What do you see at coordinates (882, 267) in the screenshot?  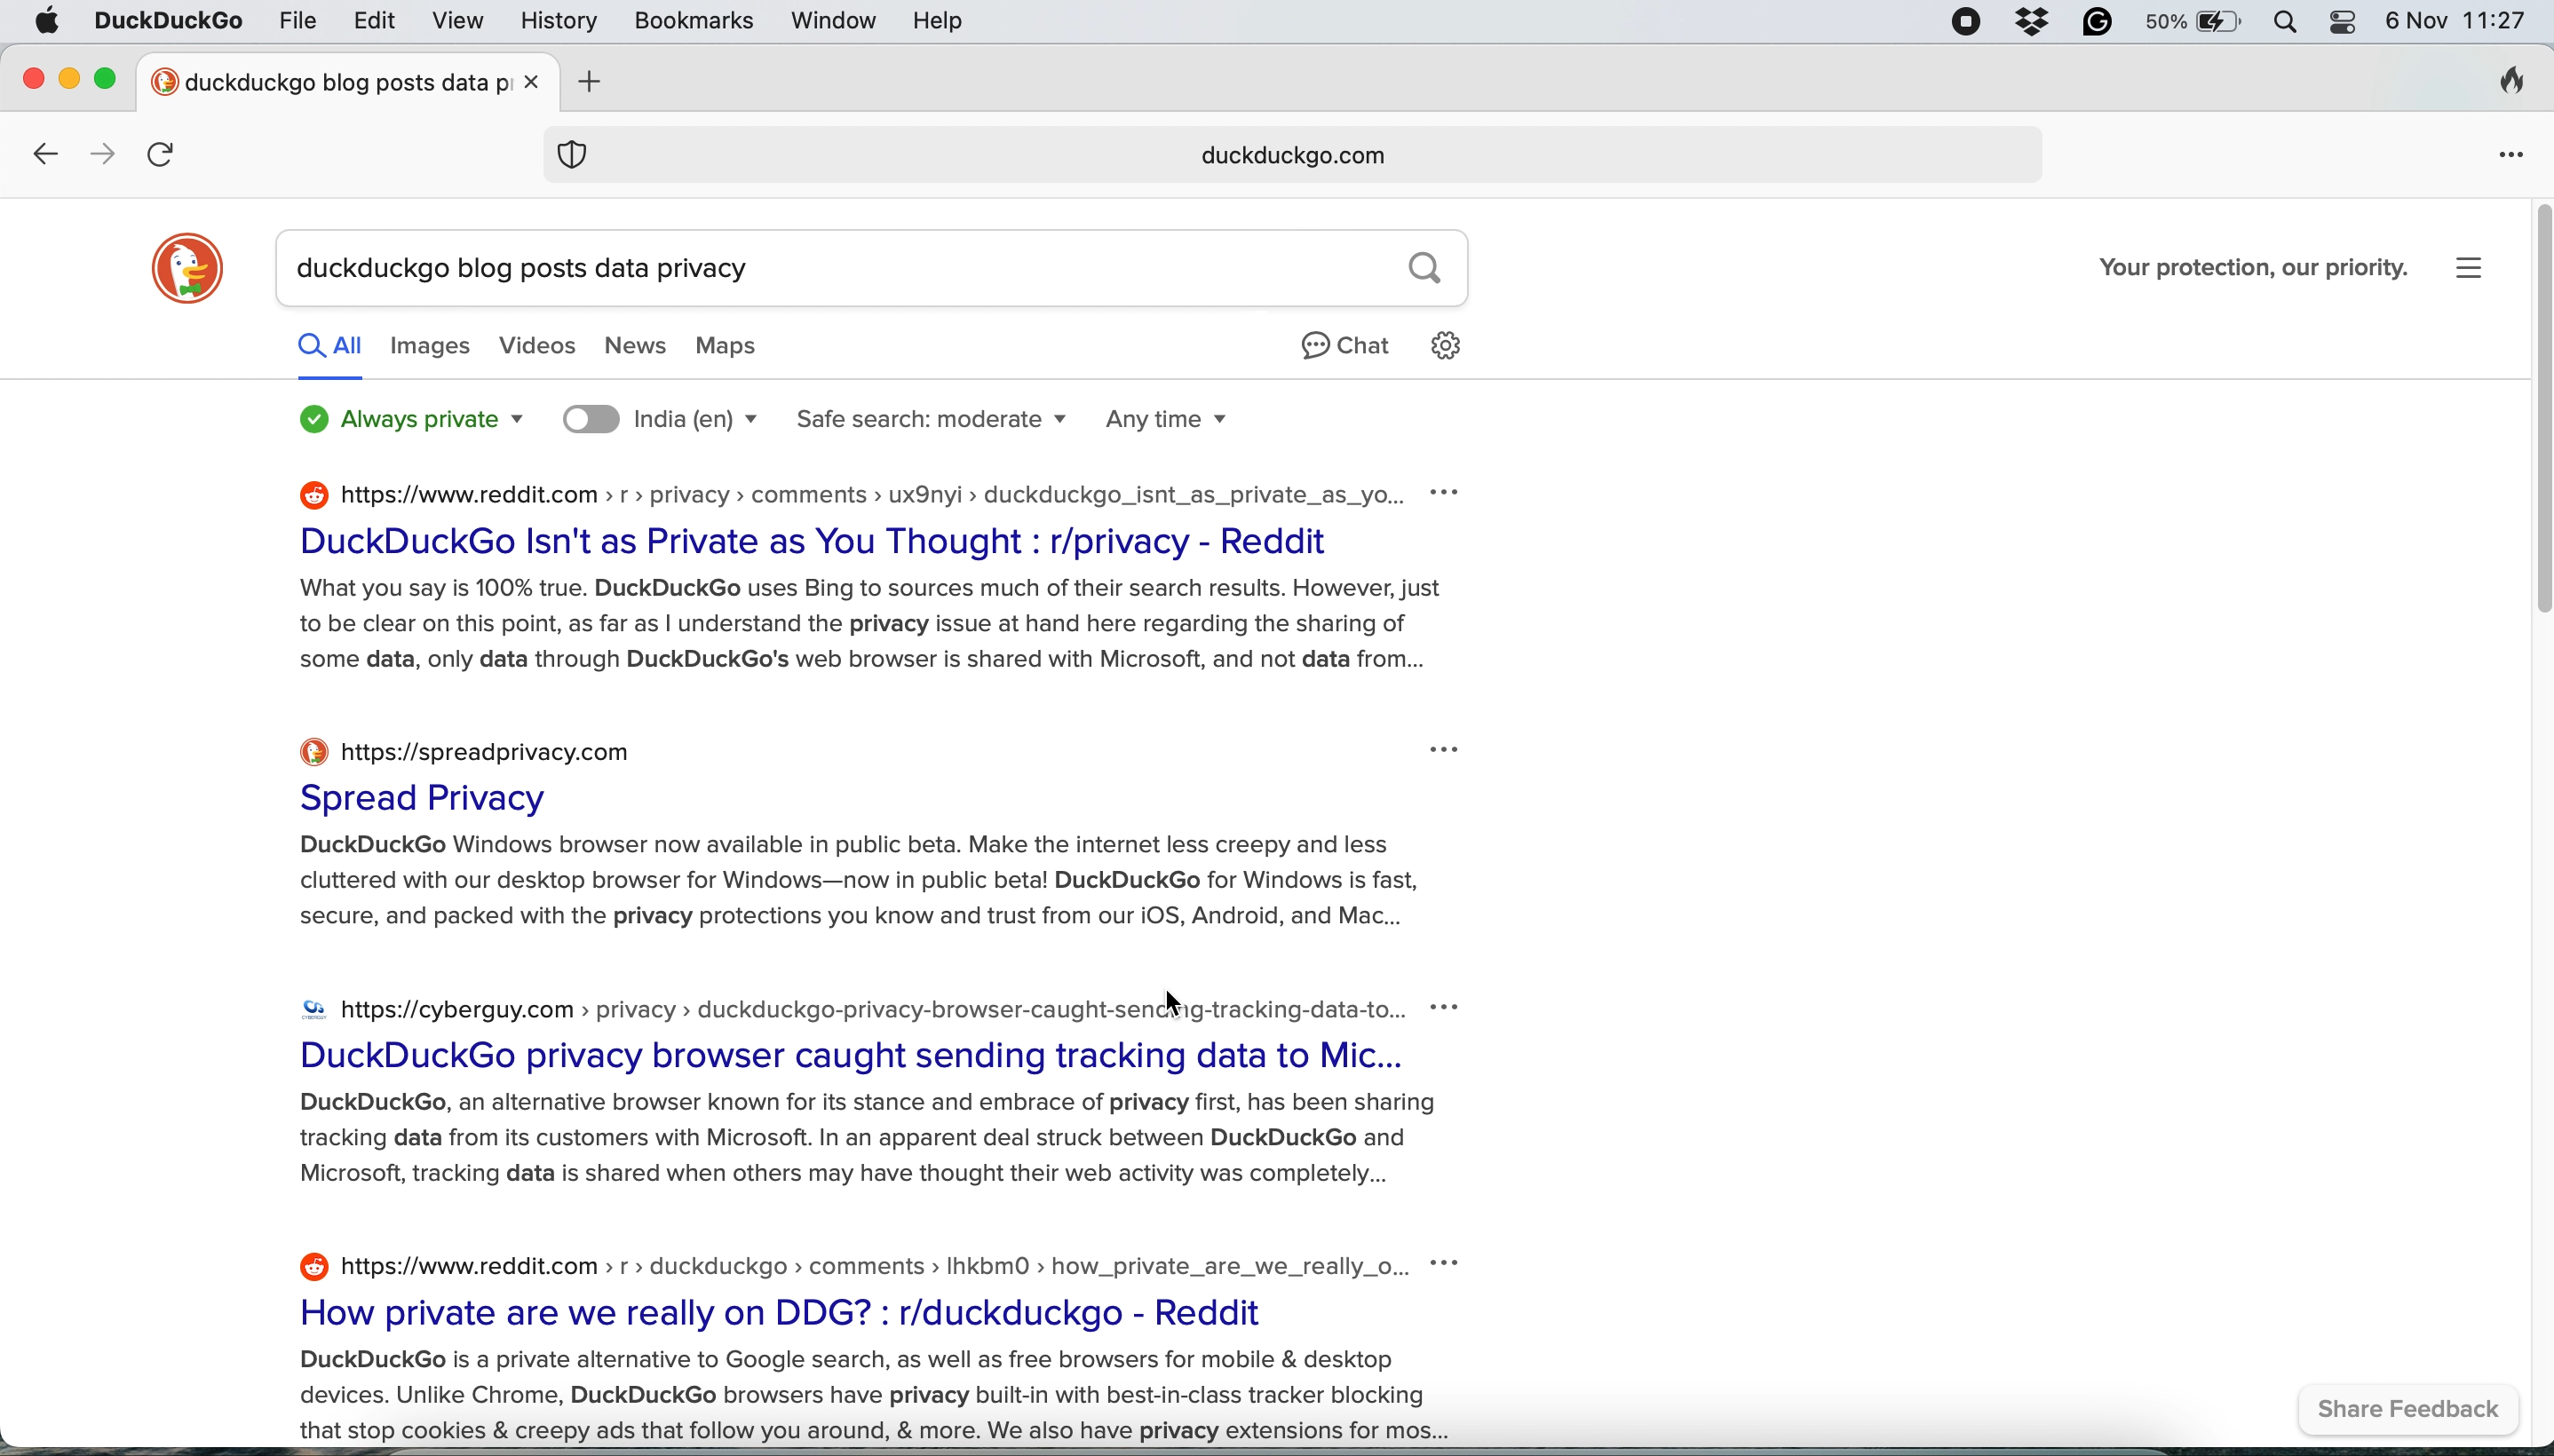 I see `search query` at bounding box center [882, 267].